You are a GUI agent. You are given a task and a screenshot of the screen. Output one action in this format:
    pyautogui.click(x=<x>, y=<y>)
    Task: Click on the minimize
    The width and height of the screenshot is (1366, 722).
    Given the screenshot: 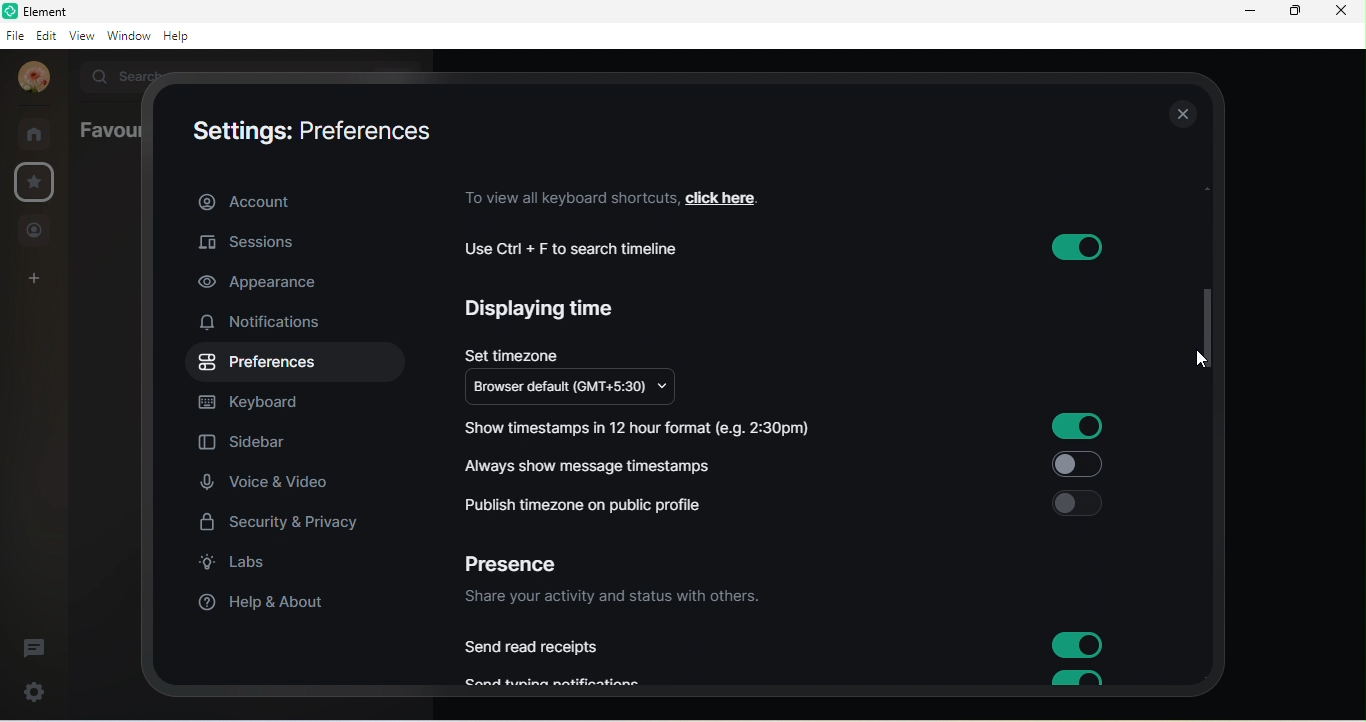 What is the action you would take?
    pyautogui.click(x=1245, y=14)
    